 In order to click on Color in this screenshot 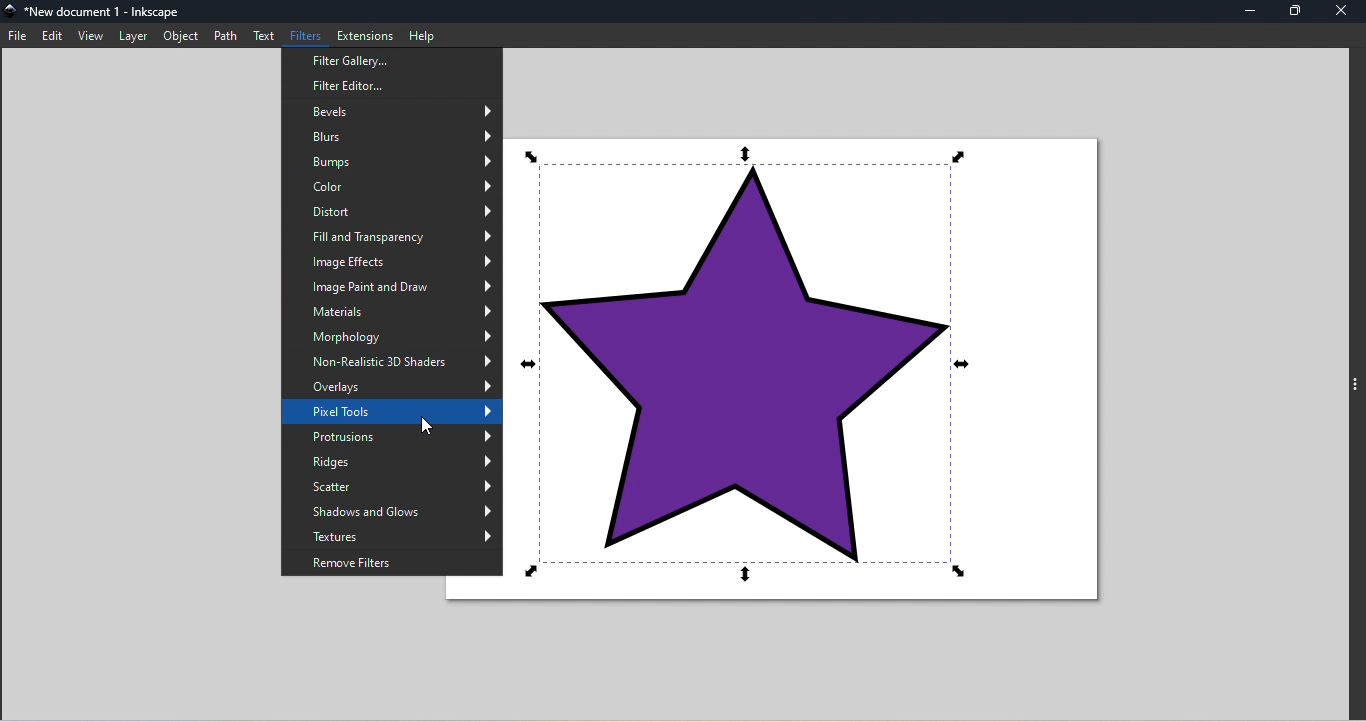, I will do `click(393, 187)`.